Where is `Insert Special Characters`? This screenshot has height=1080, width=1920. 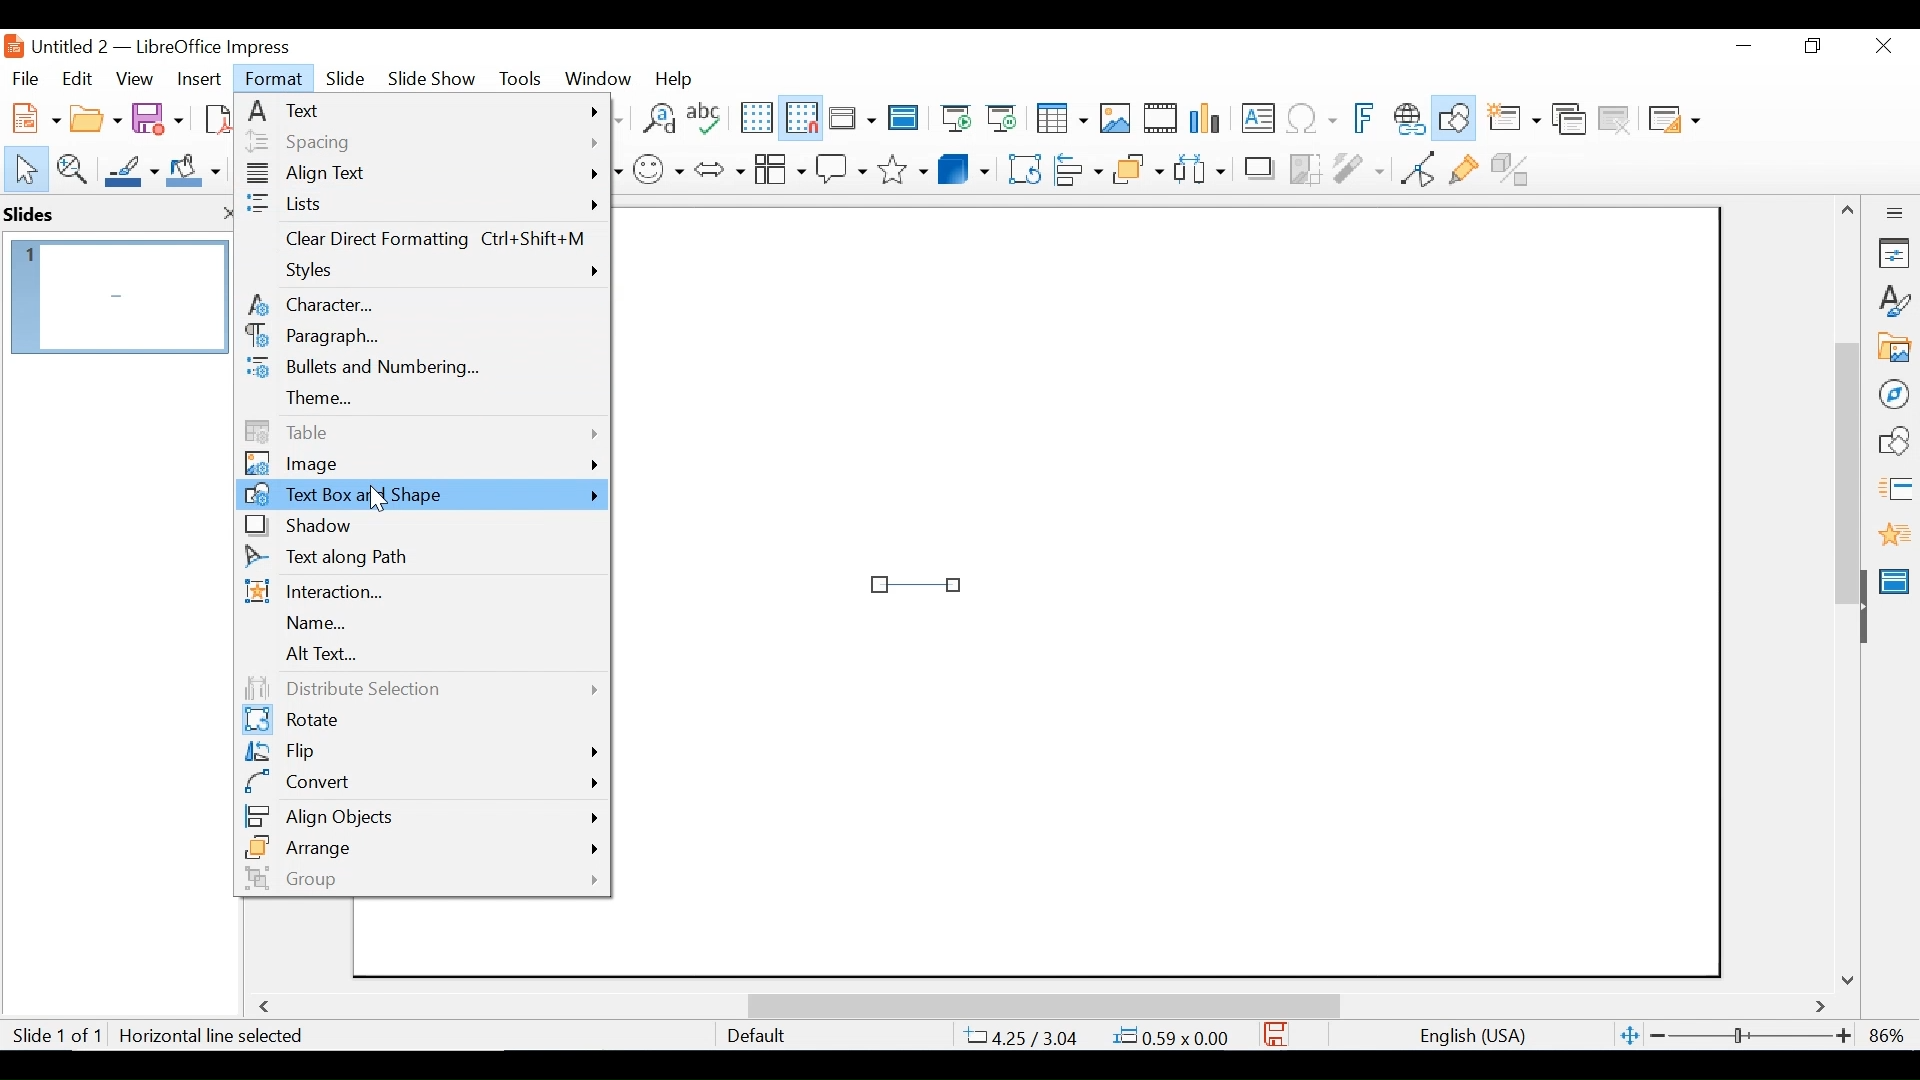 Insert Special Characters is located at coordinates (1312, 120).